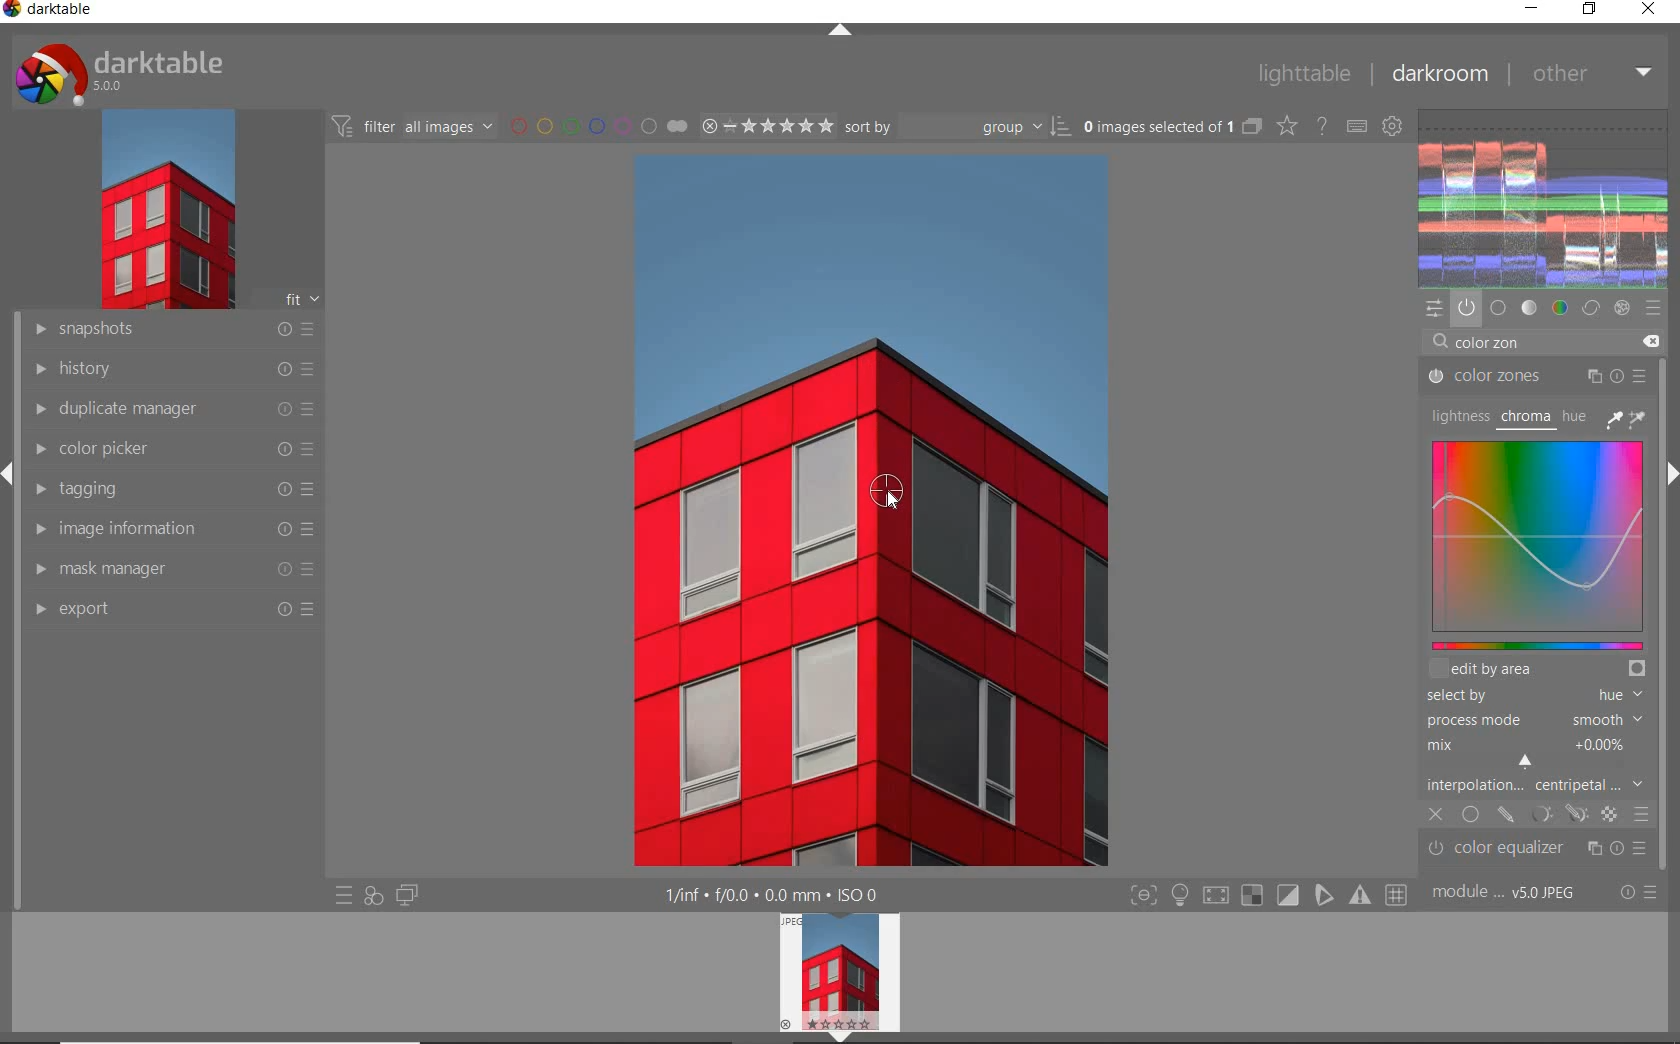 This screenshot has width=1680, height=1044. What do you see at coordinates (768, 125) in the screenshot?
I see `selected Image range rating` at bounding box center [768, 125].